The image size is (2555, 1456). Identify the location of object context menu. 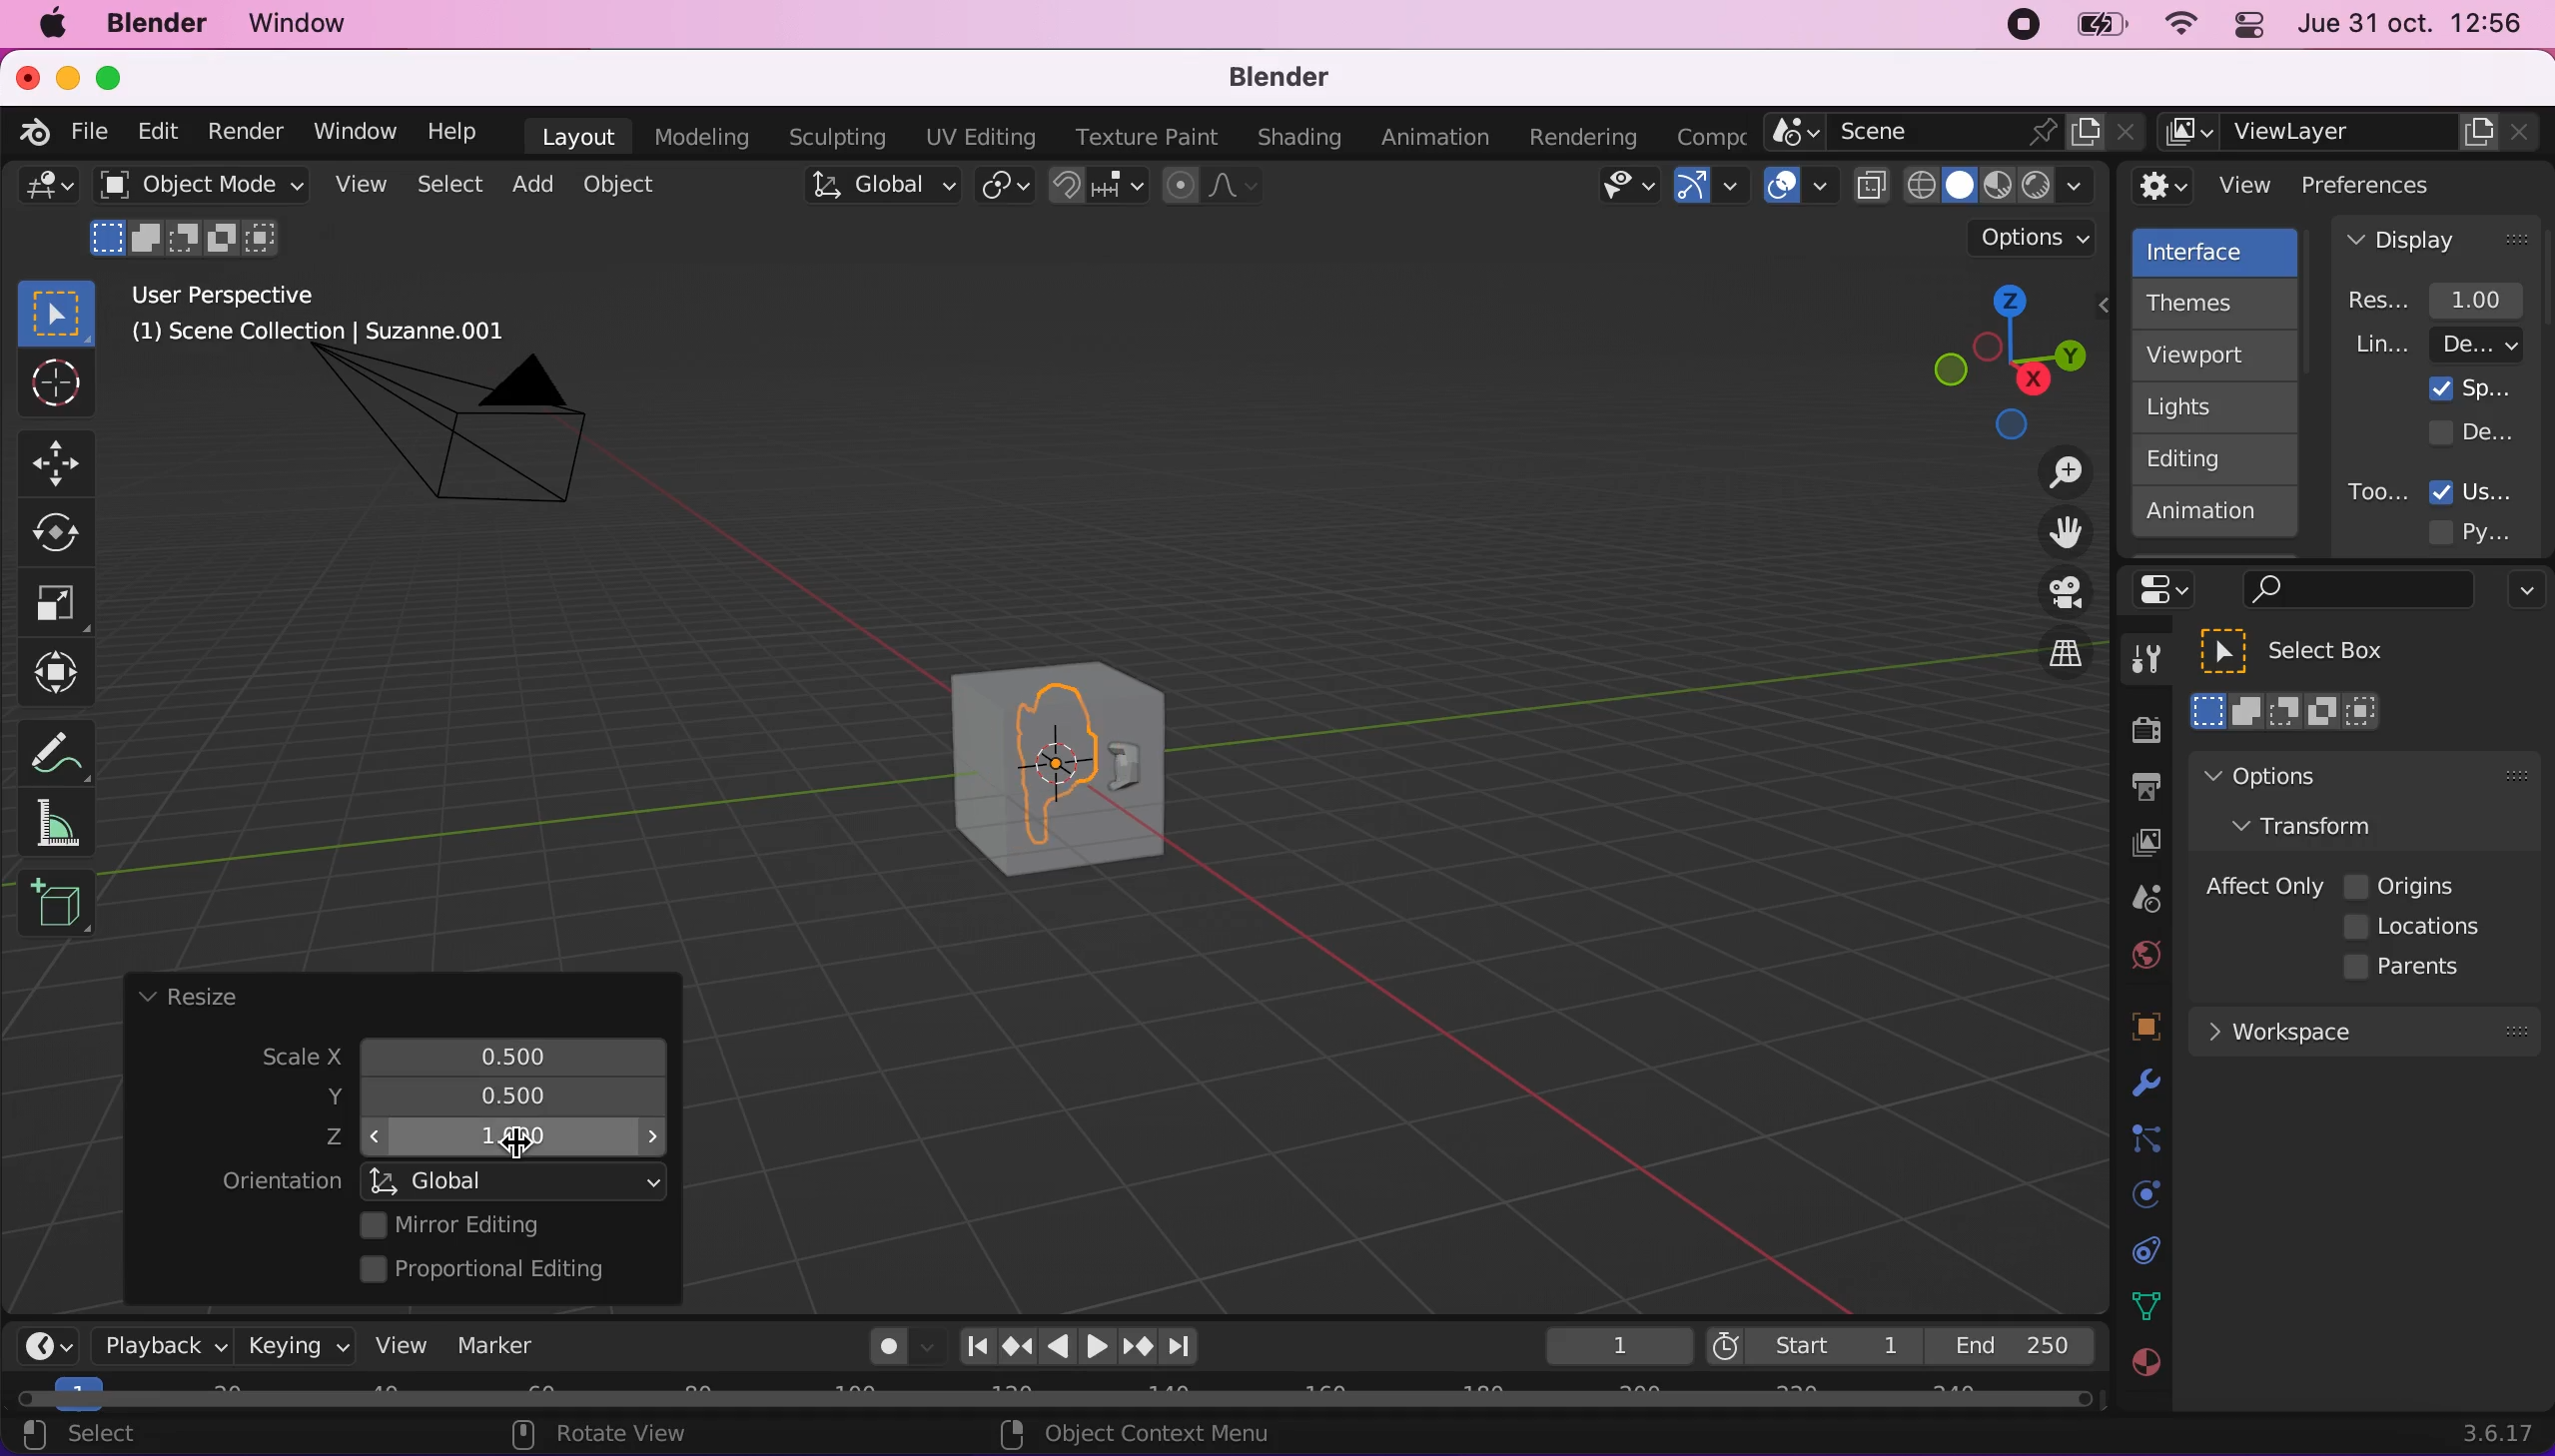
(1142, 1433).